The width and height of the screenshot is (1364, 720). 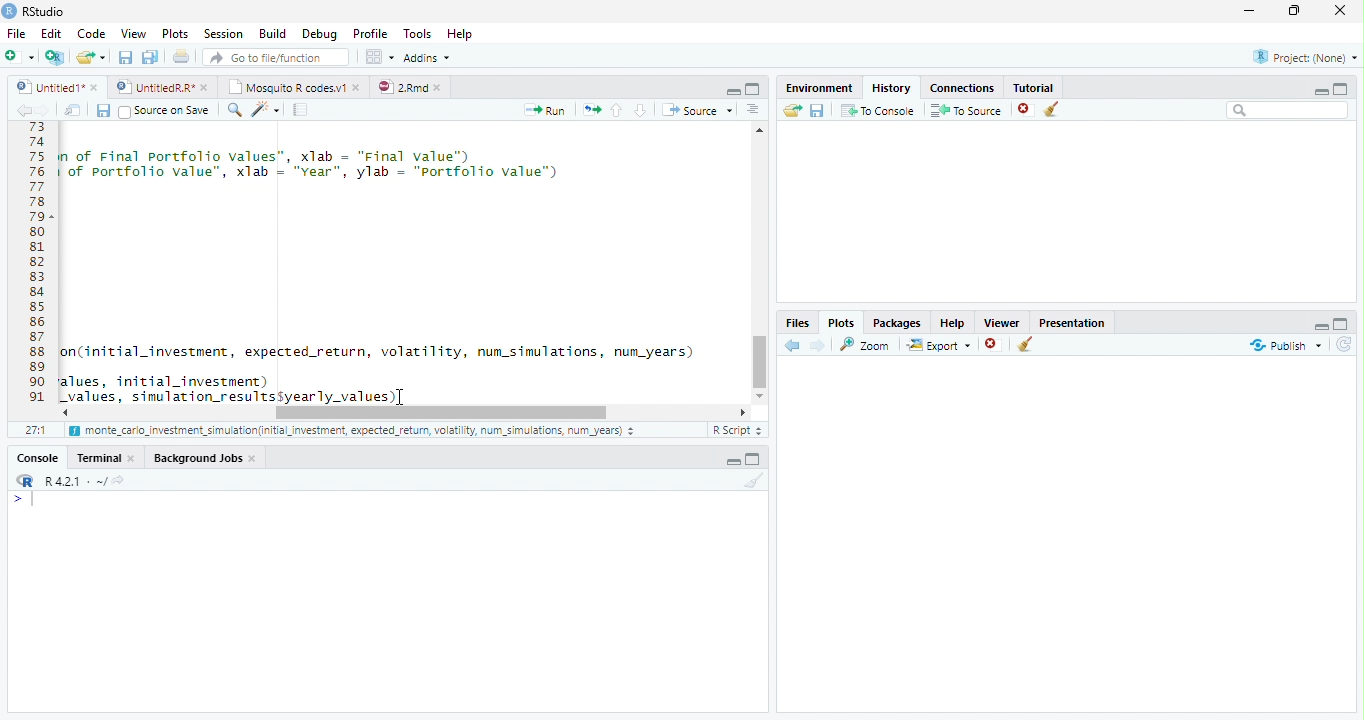 I want to click on History, so click(x=890, y=86).